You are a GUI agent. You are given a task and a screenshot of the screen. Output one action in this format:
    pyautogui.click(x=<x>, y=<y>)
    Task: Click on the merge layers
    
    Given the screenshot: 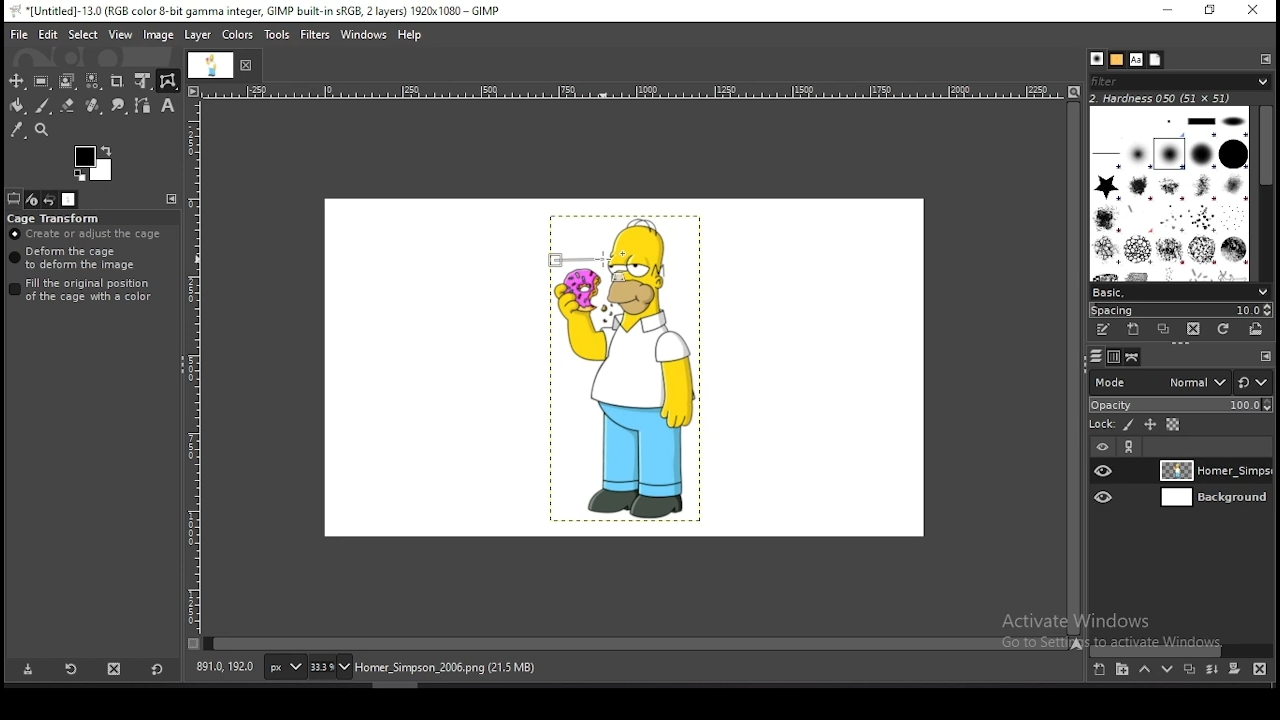 What is the action you would take?
    pyautogui.click(x=1212, y=672)
    